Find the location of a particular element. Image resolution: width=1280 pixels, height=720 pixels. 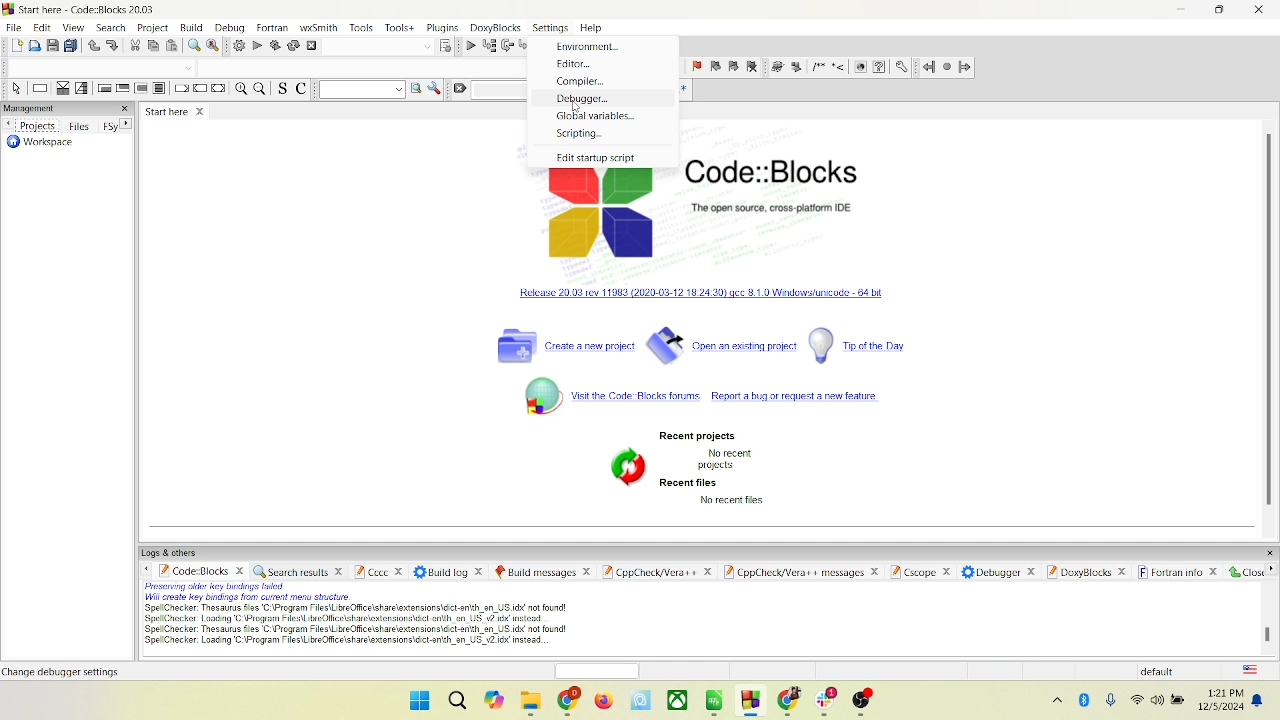

build message is located at coordinates (544, 571).